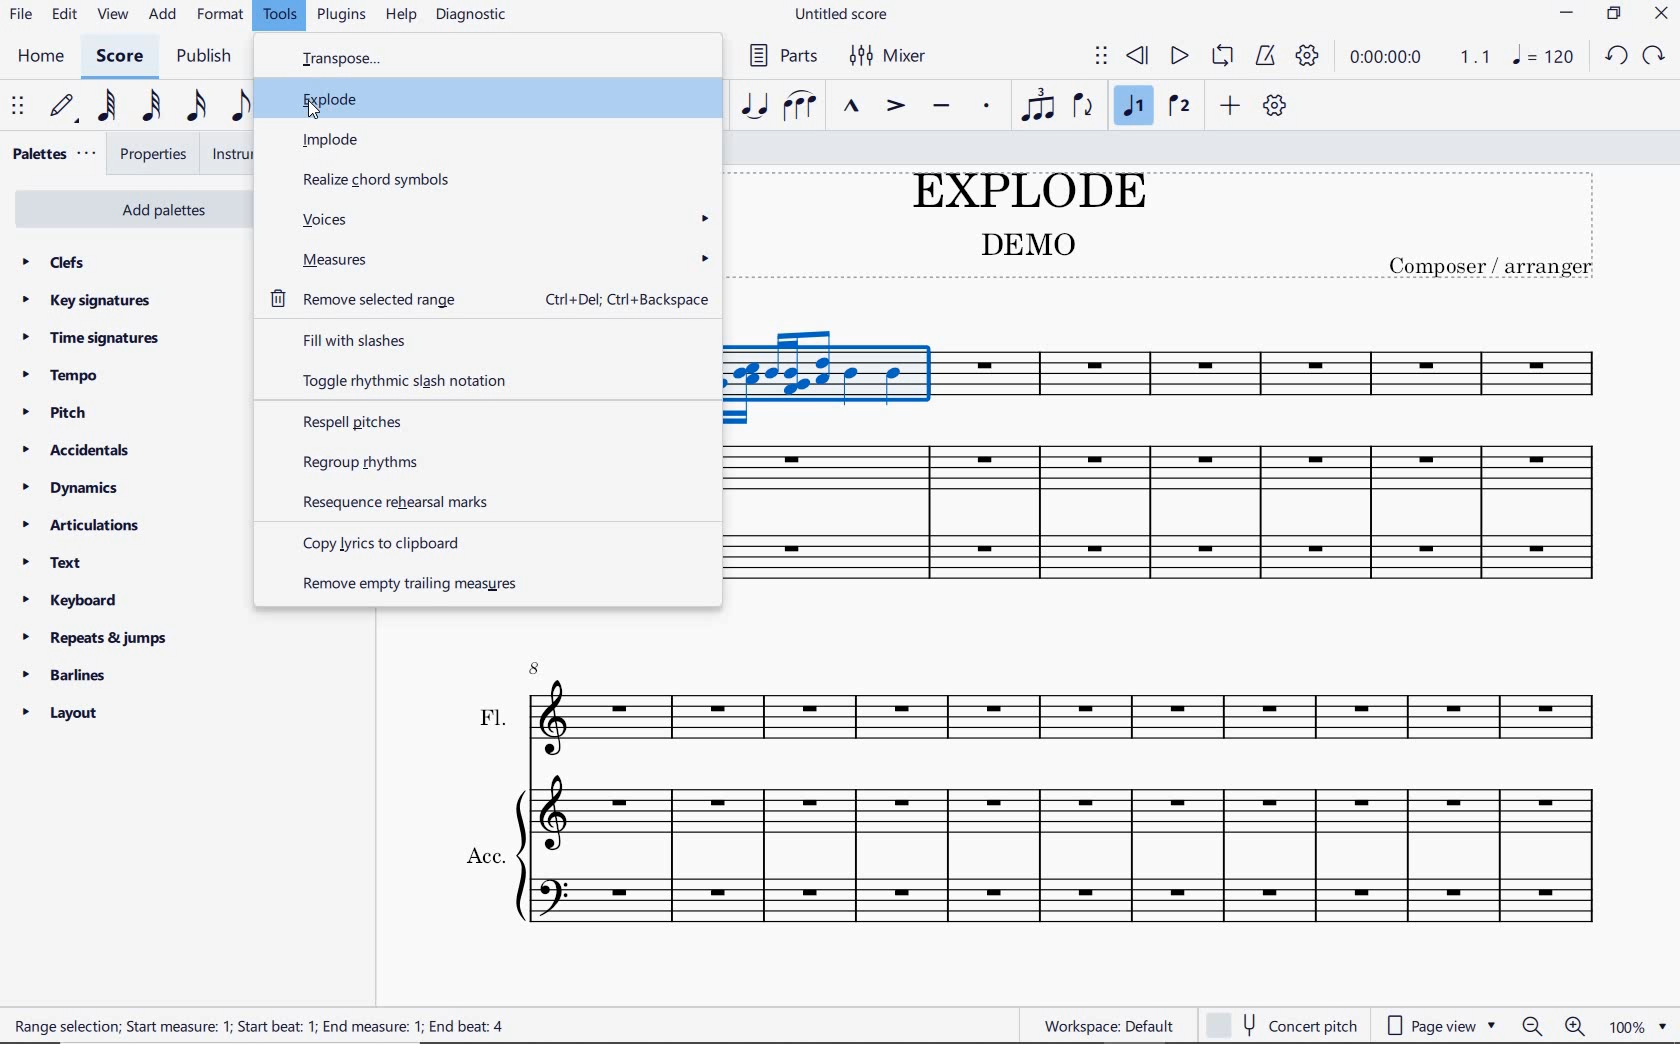 This screenshot has height=1044, width=1680. What do you see at coordinates (484, 338) in the screenshot?
I see `fill with slashes` at bounding box center [484, 338].